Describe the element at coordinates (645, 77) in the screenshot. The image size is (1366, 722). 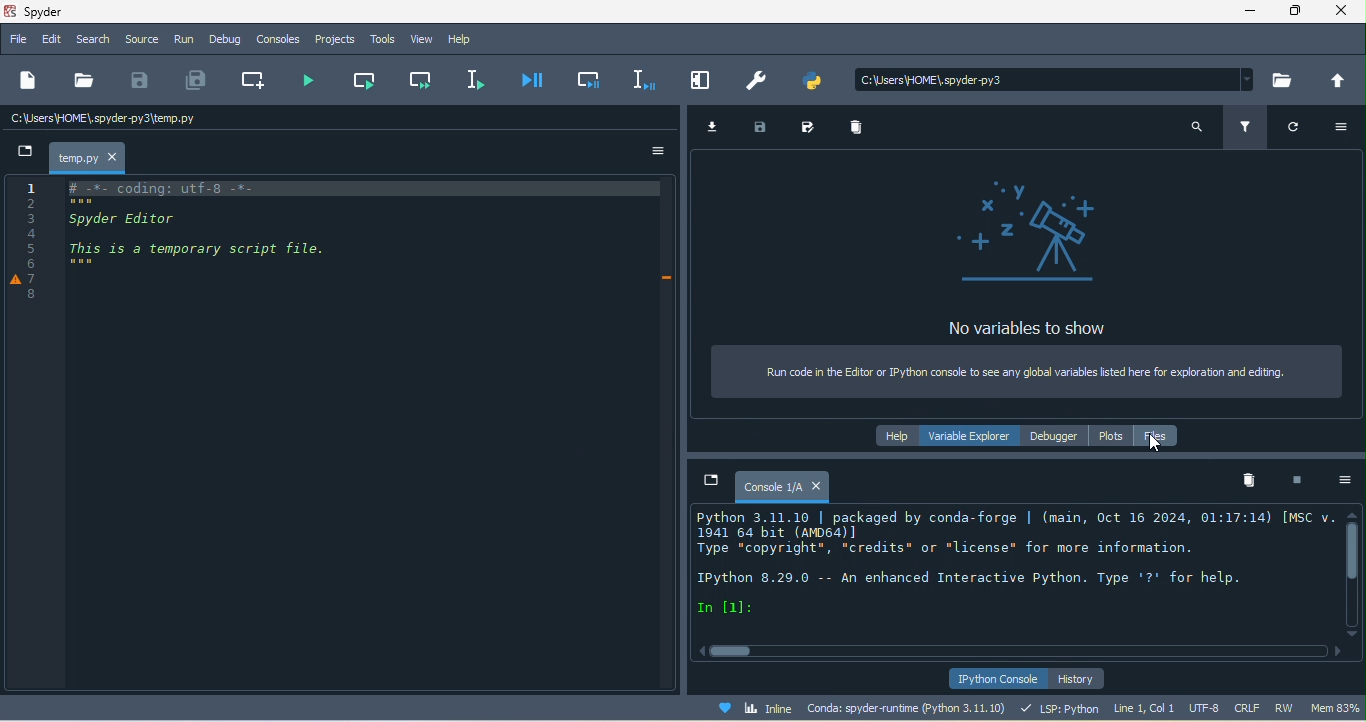
I see `debug selection` at that location.